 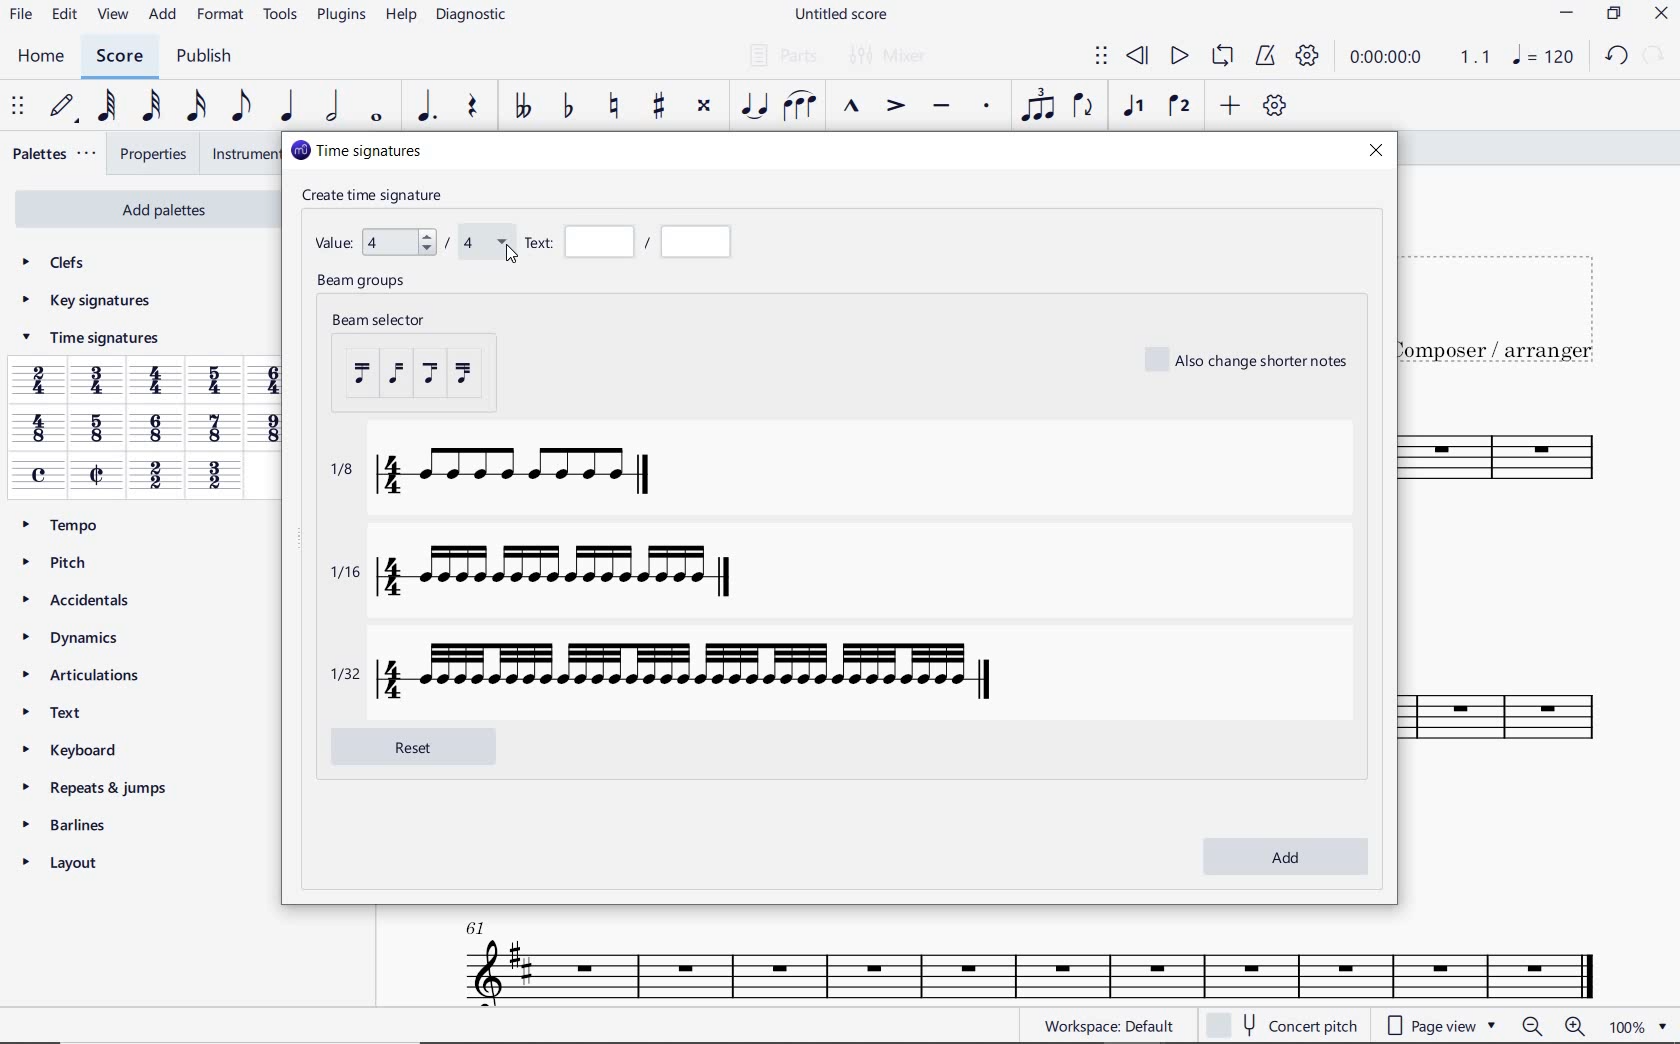 I want to click on KEY SIGNATURES, so click(x=86, y=301).